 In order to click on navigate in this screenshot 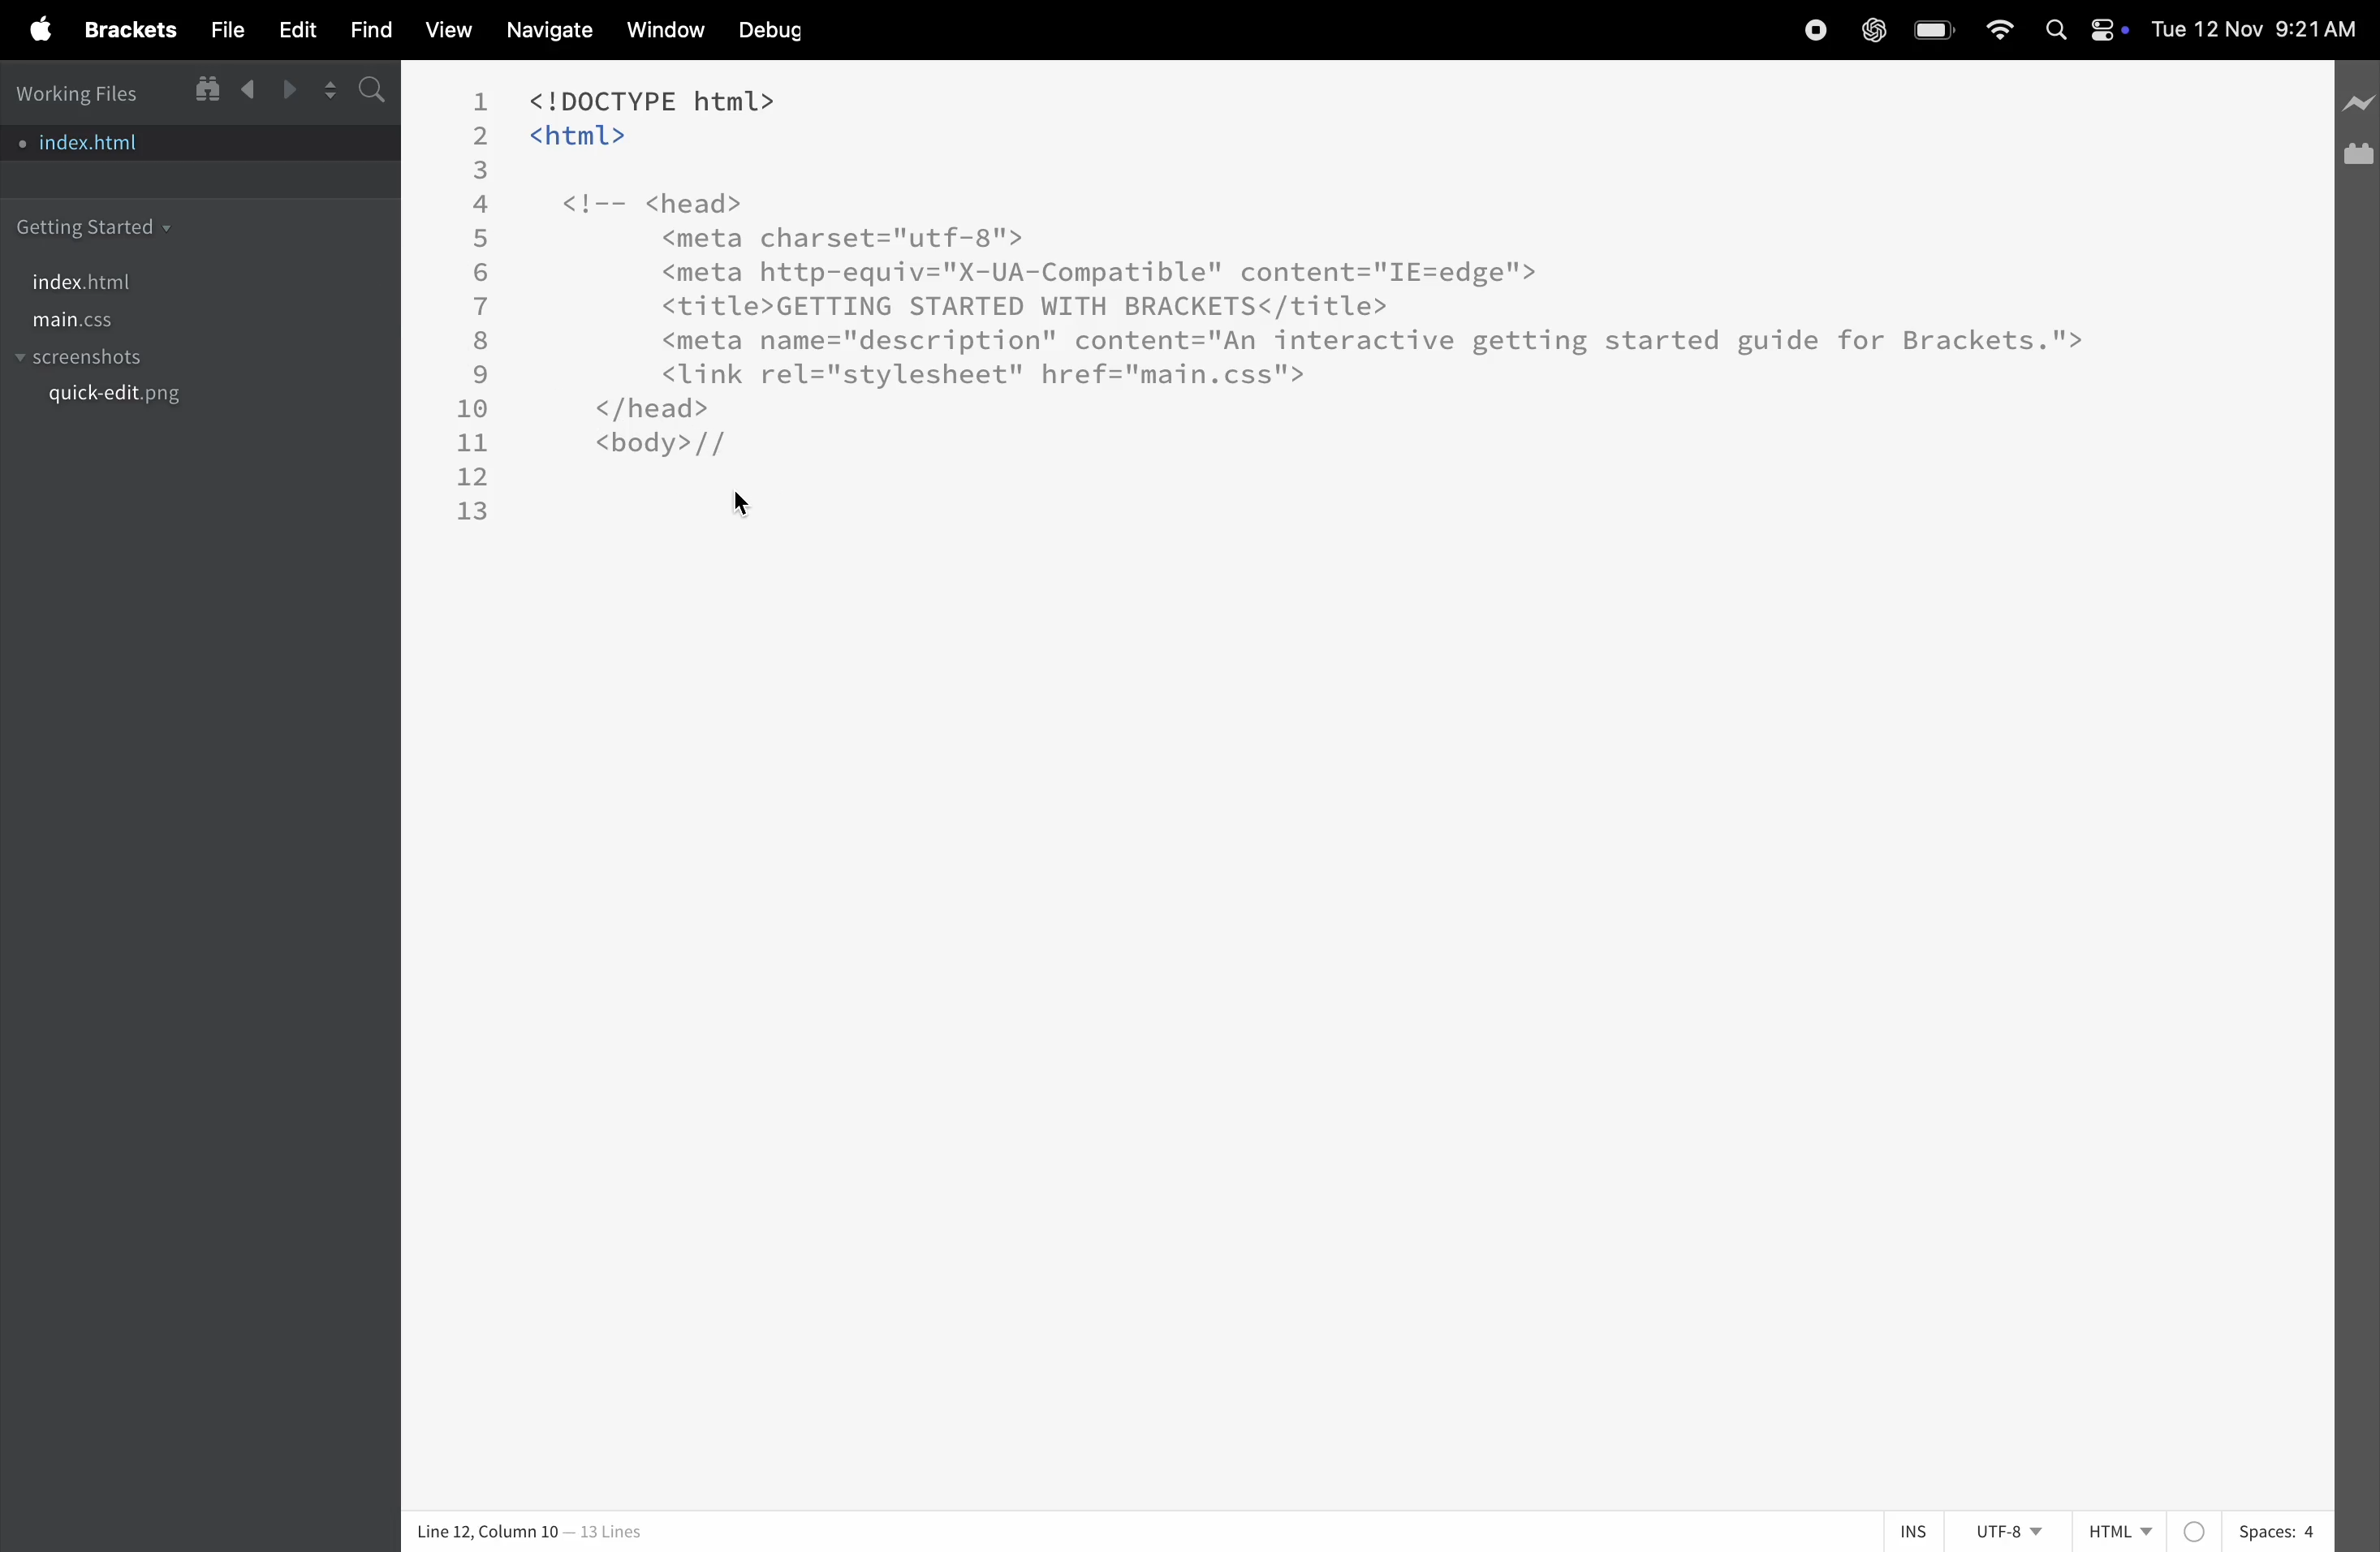, I will do `click(545, 33)`.